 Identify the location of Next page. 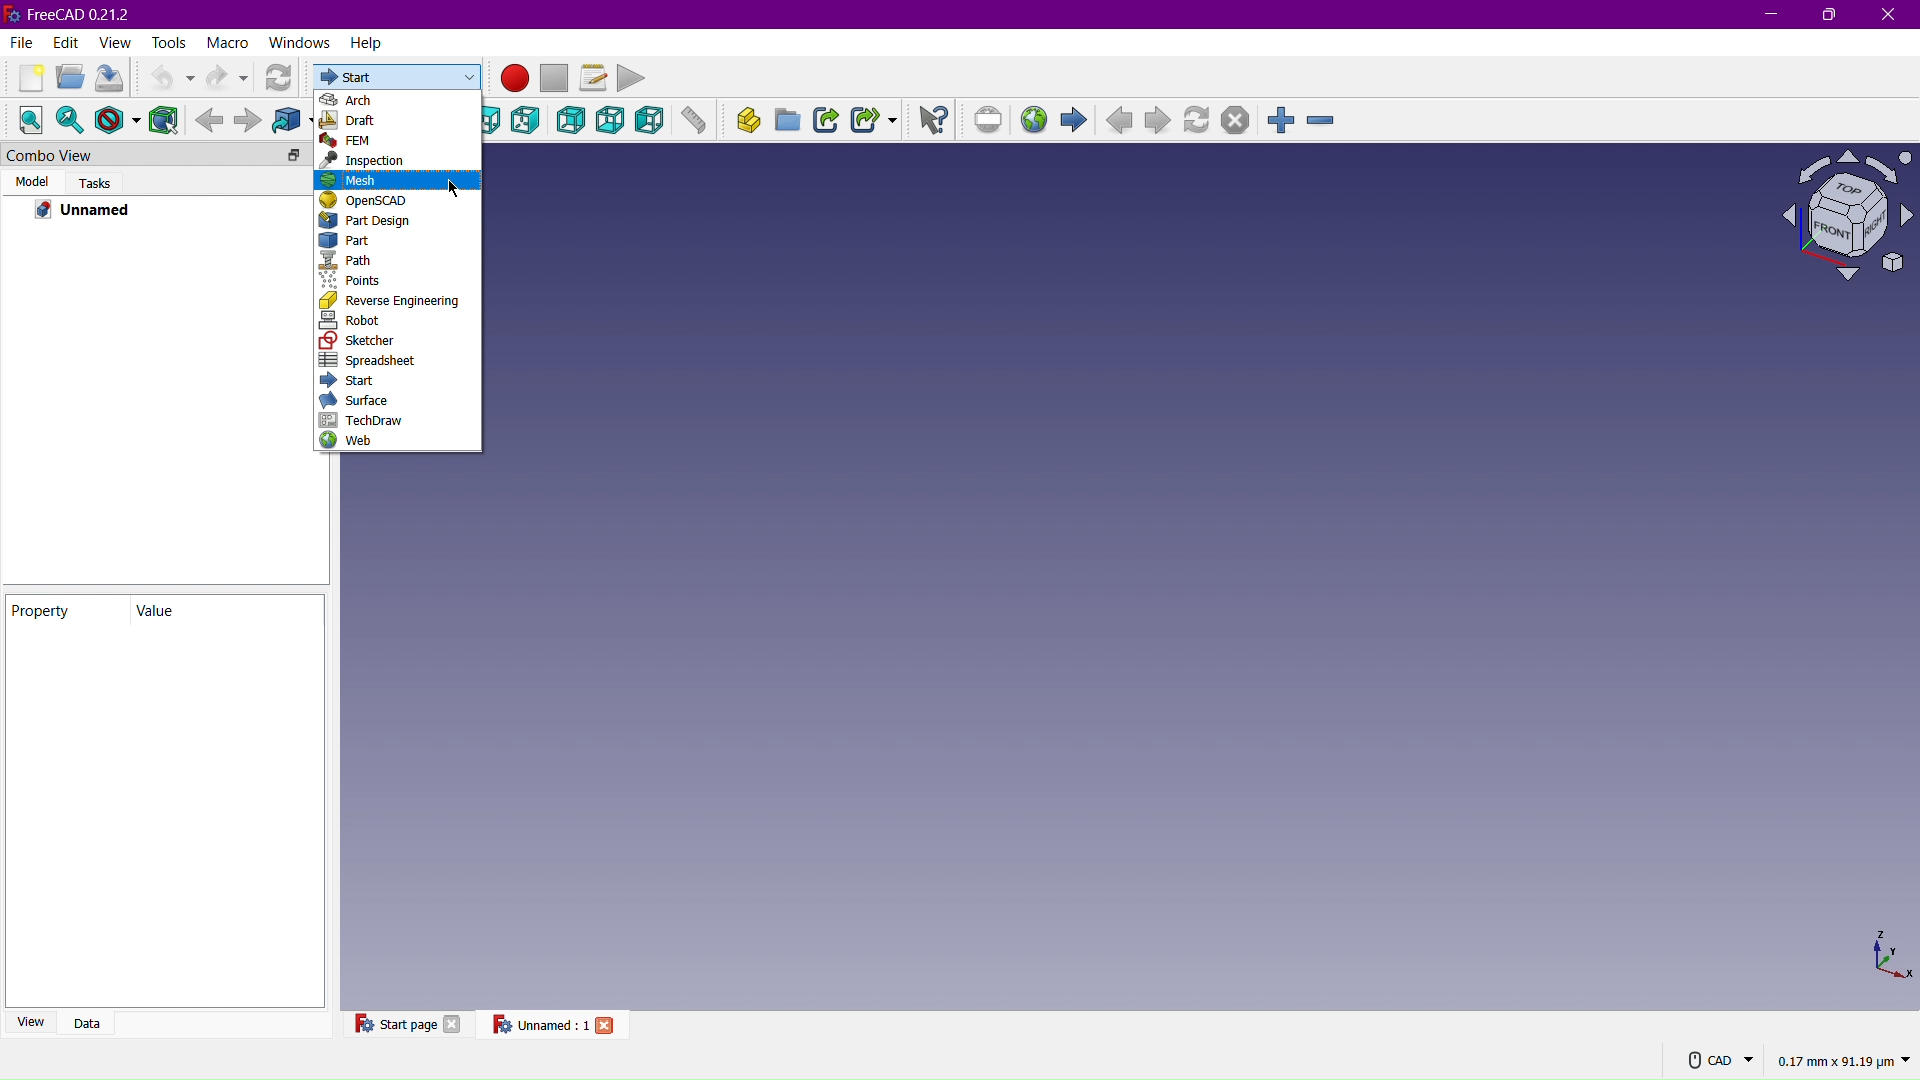
(1160, 122).